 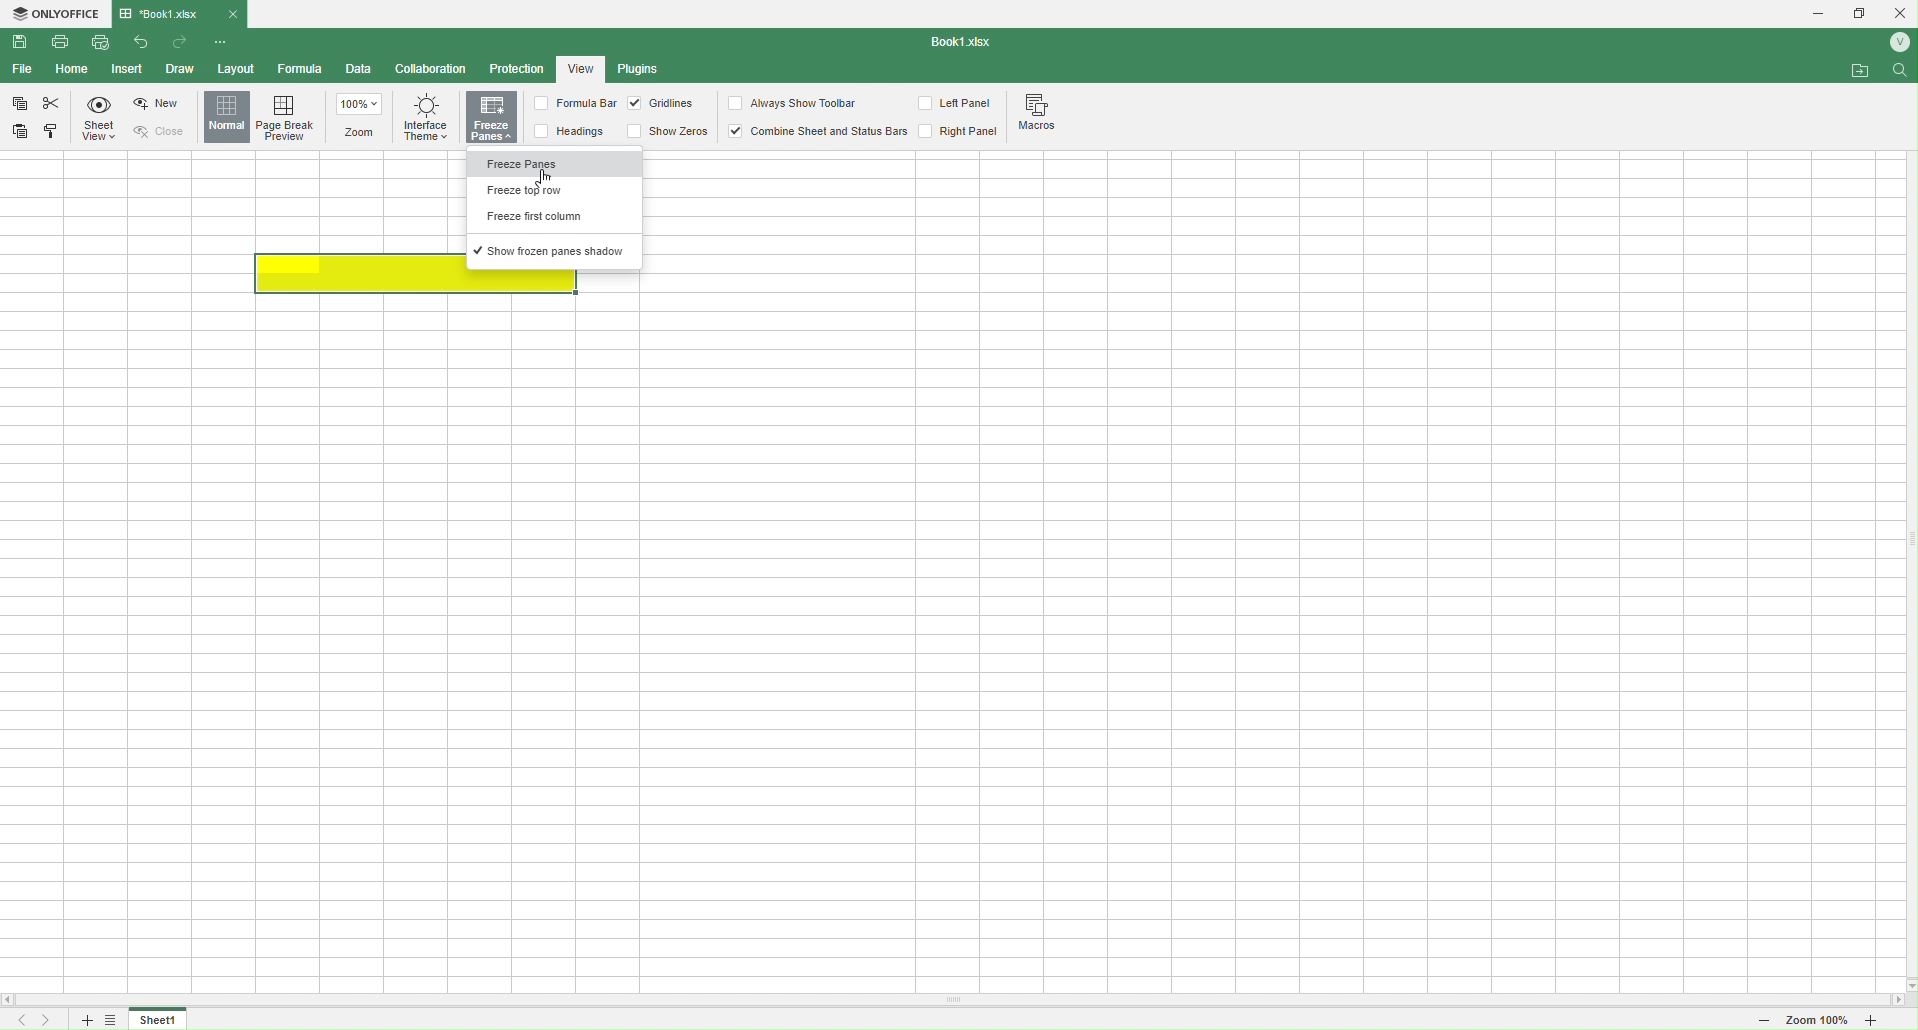 What do you see at coordinates (1889, 1022) in the screenshot?
I see `Zoom in` at bounding box center [1889, 1022].